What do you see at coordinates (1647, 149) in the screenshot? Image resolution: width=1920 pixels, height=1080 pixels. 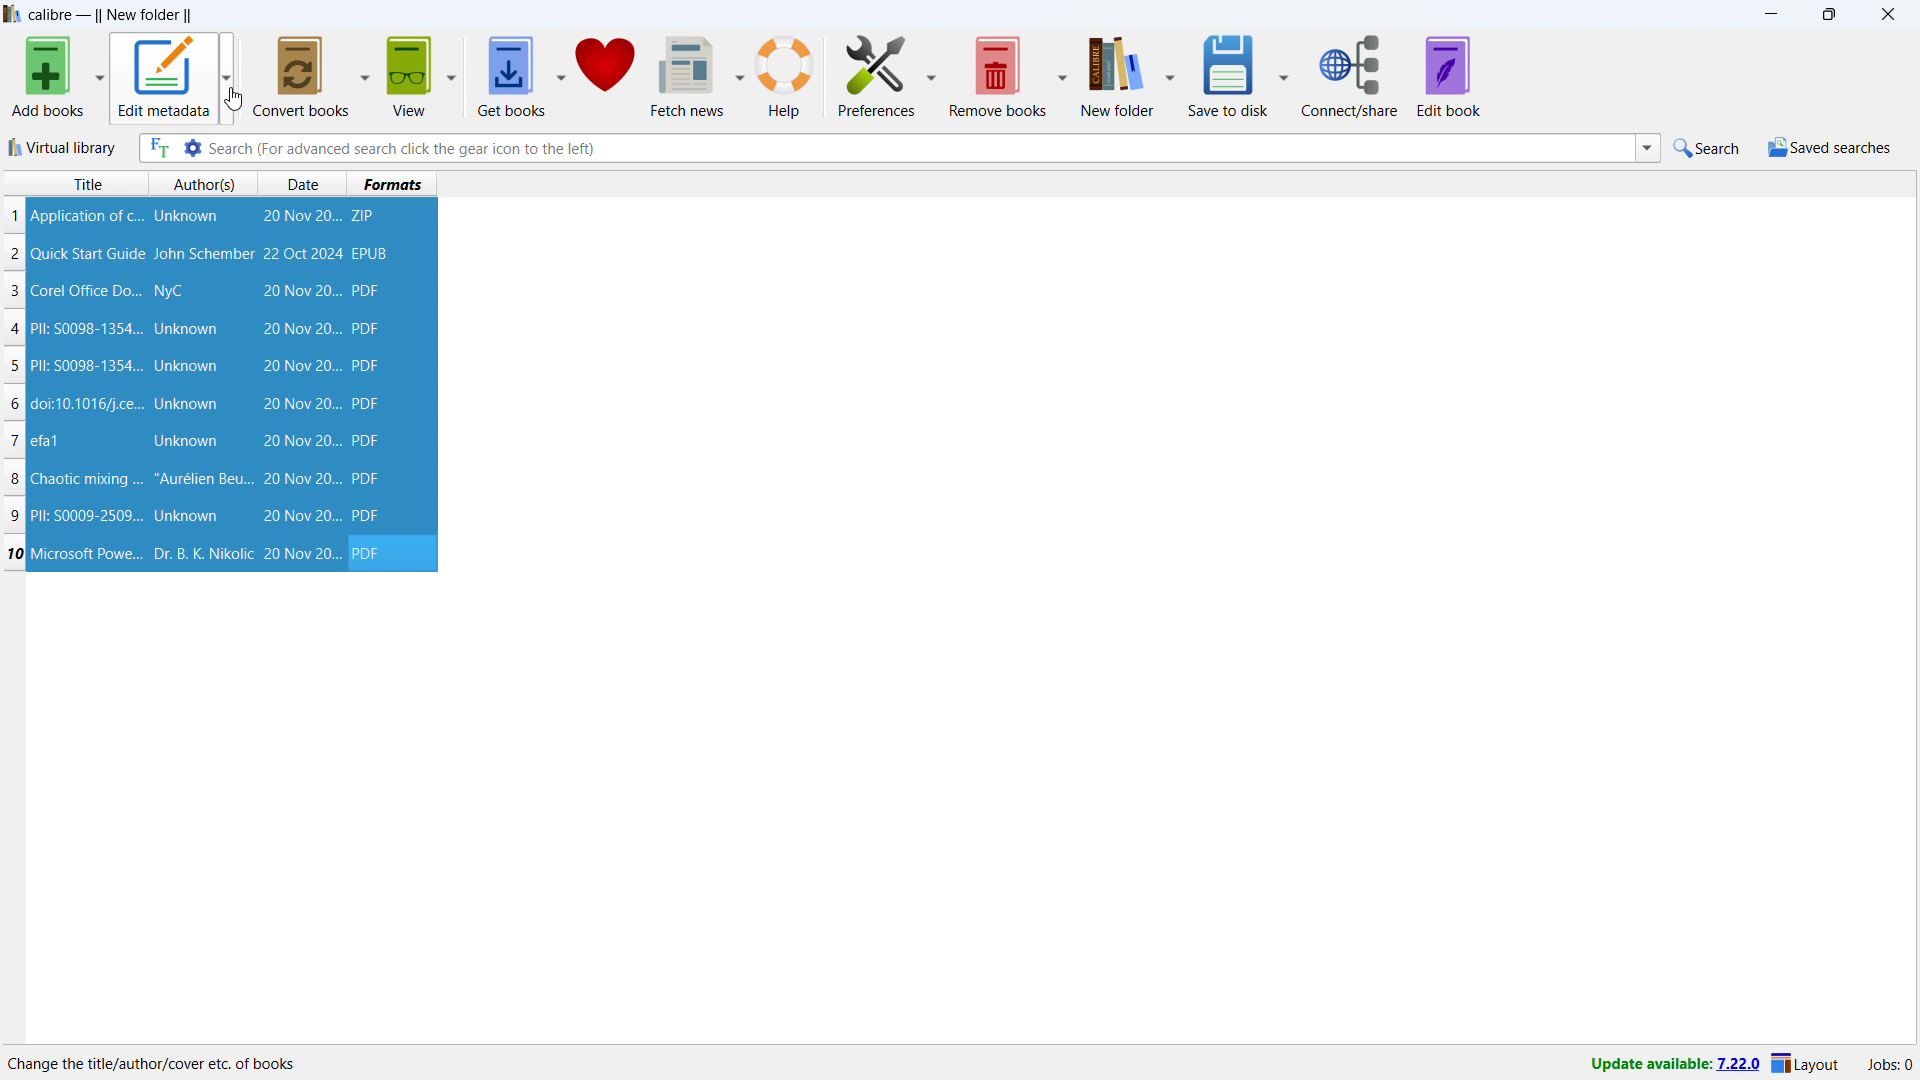 I see `search history` at bounding box center [1647, 149].